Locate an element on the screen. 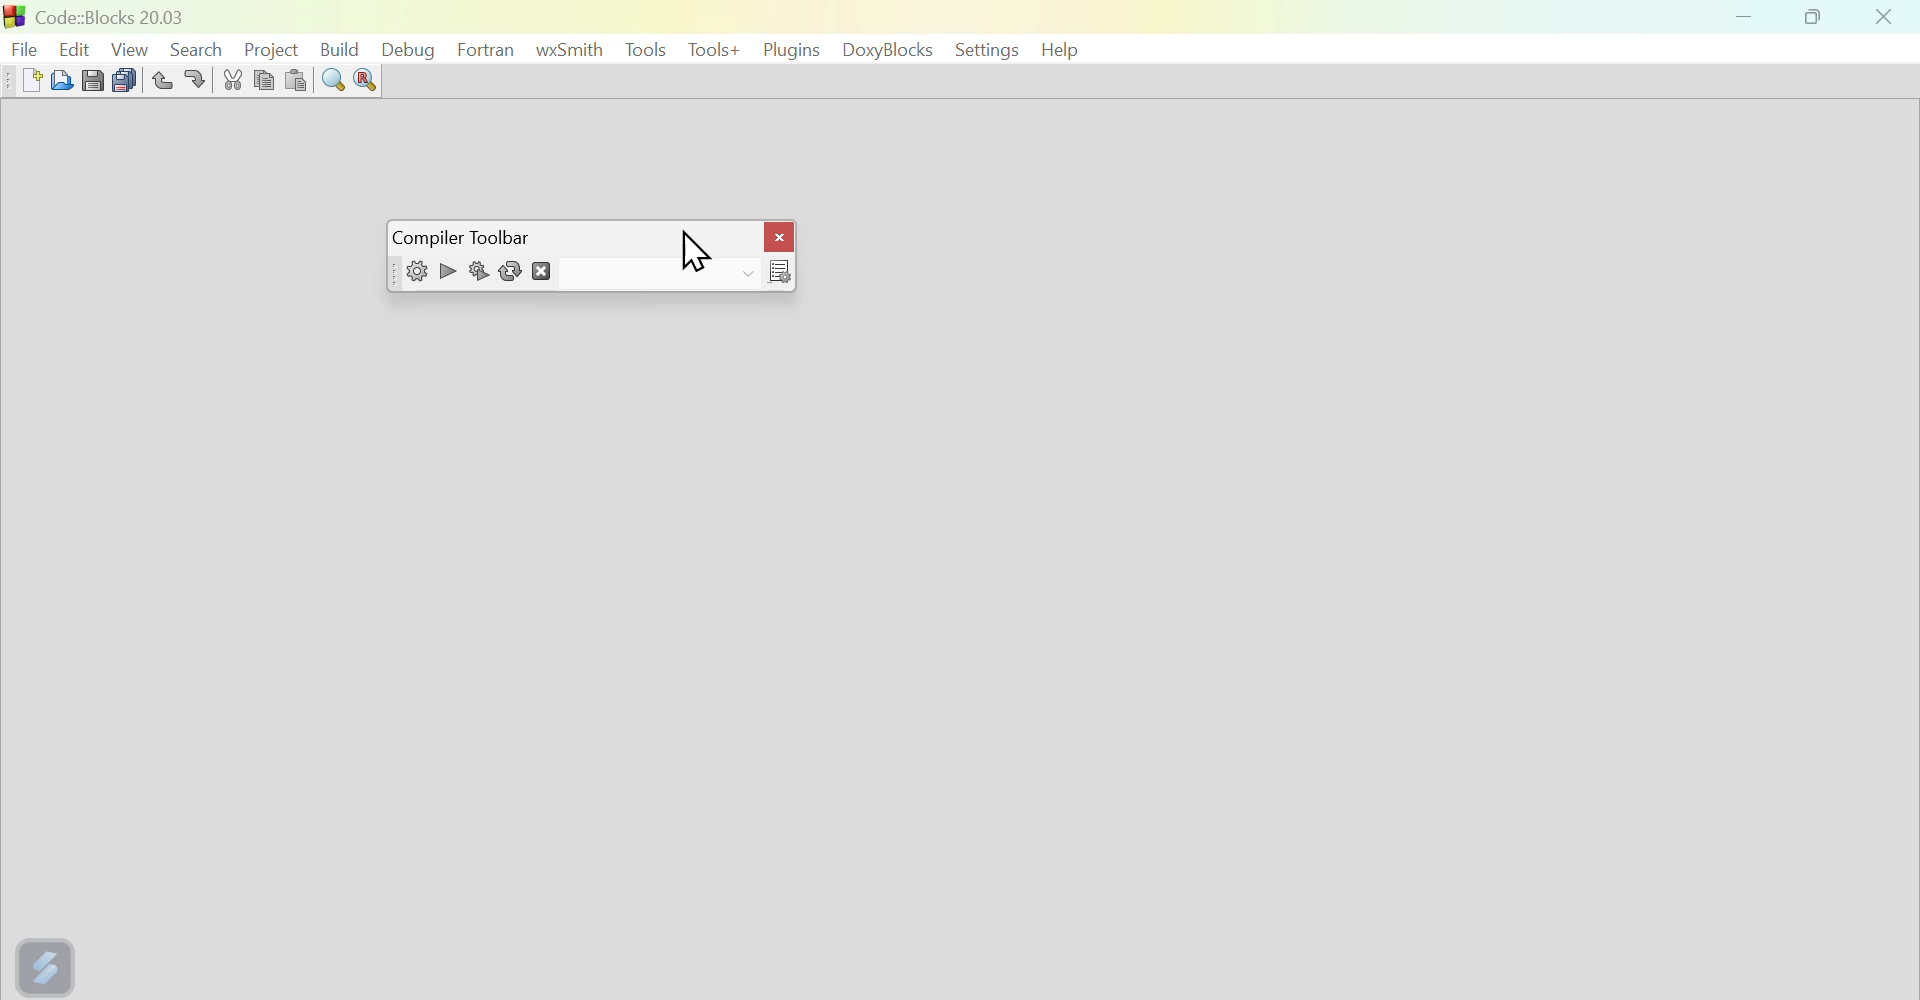 This screenshot has width=1920, height=1000. Doxyblocks is located at coordinates (888, 52).